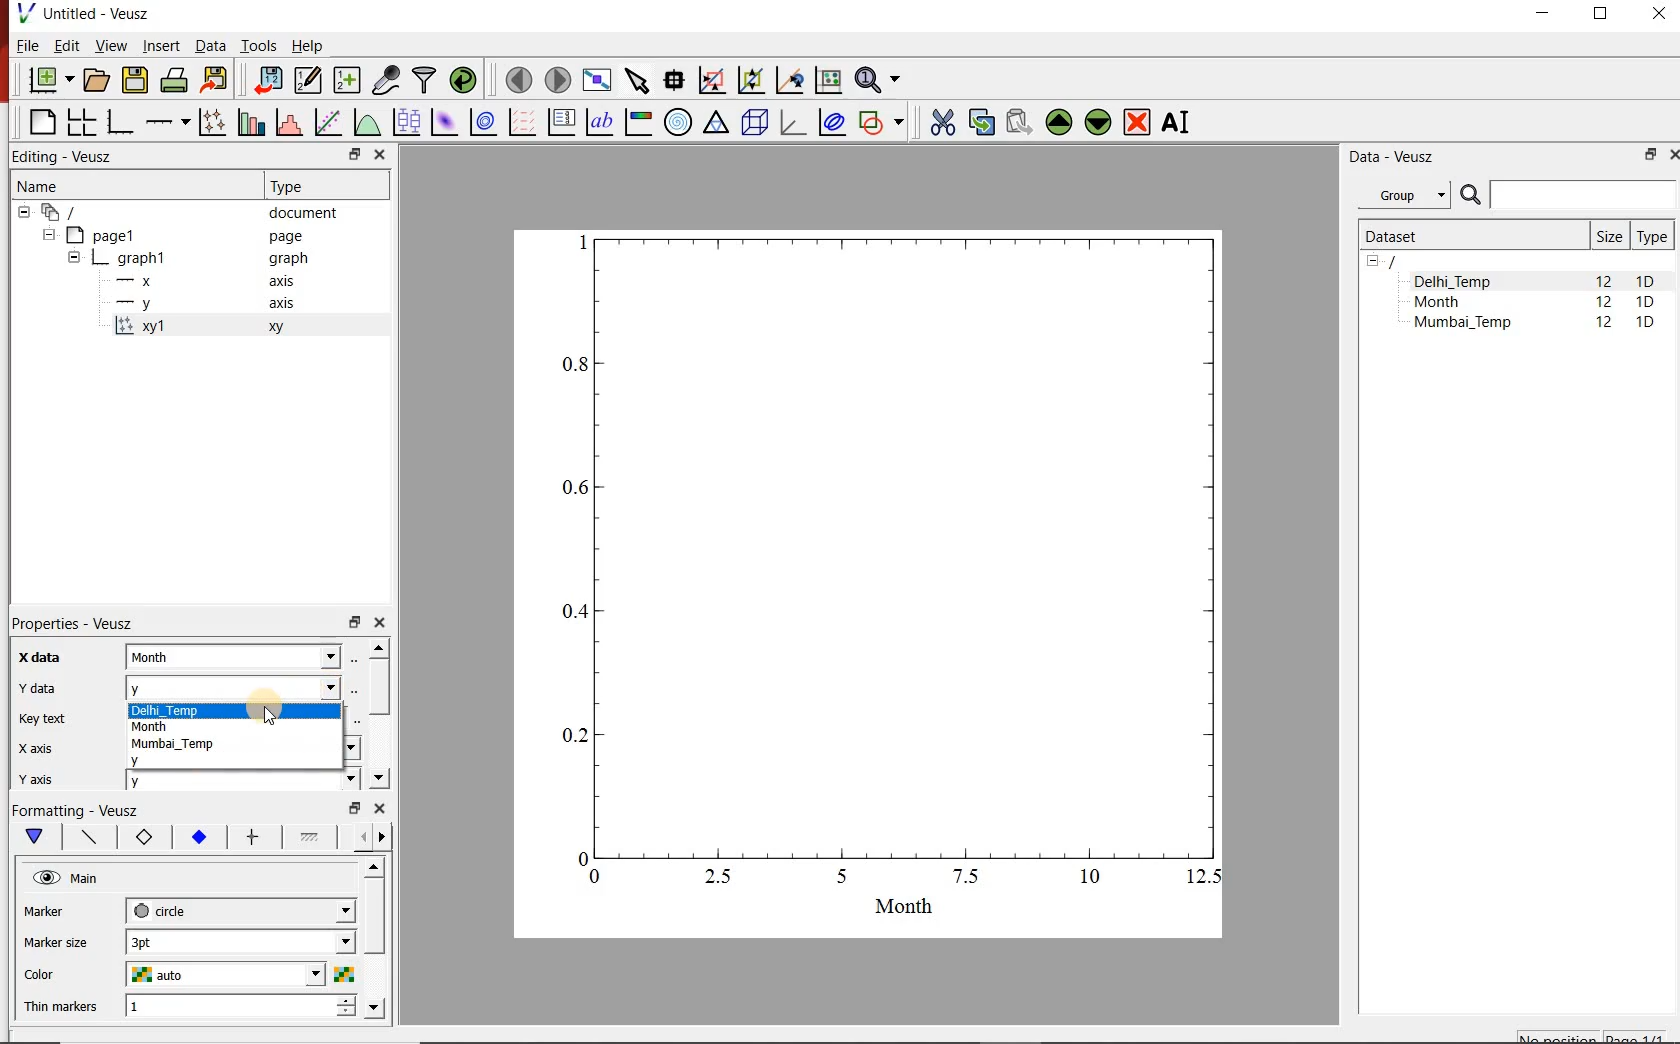  I want to click on Type, so click(1652, 236).